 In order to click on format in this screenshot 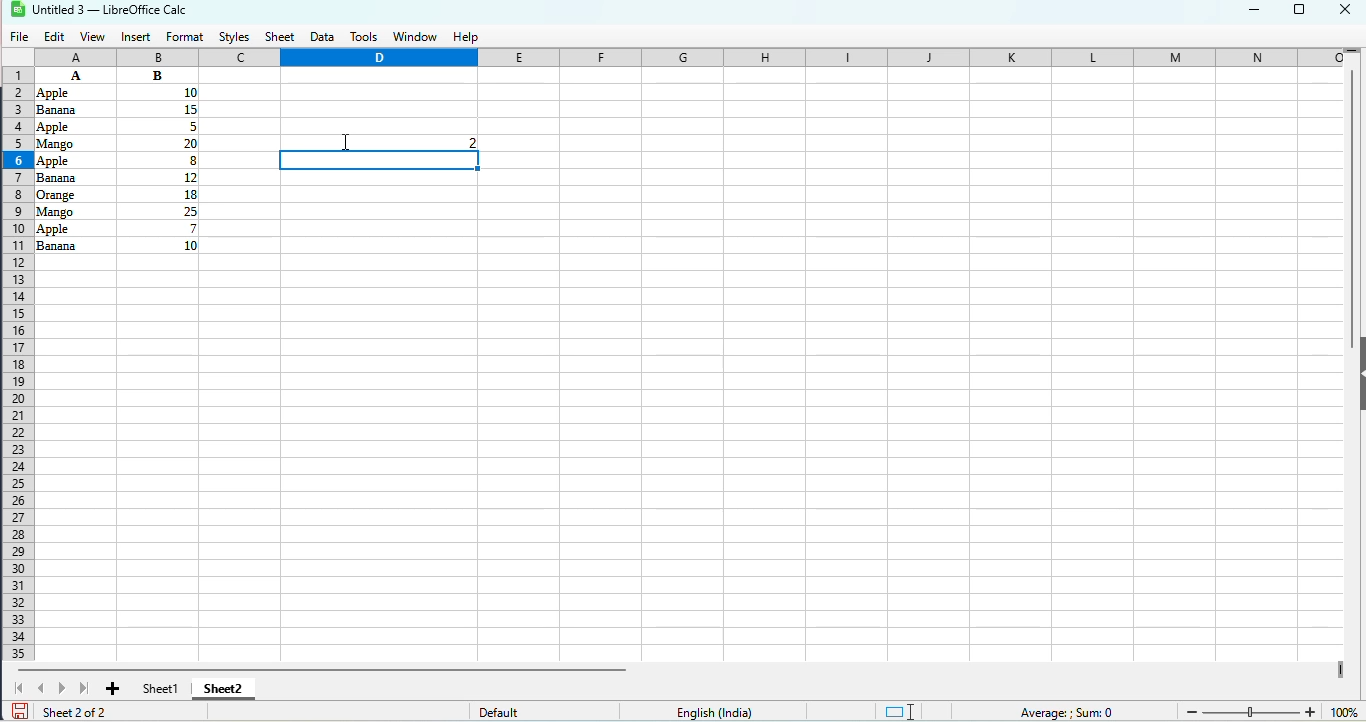, I will do `click(184, 38)`.